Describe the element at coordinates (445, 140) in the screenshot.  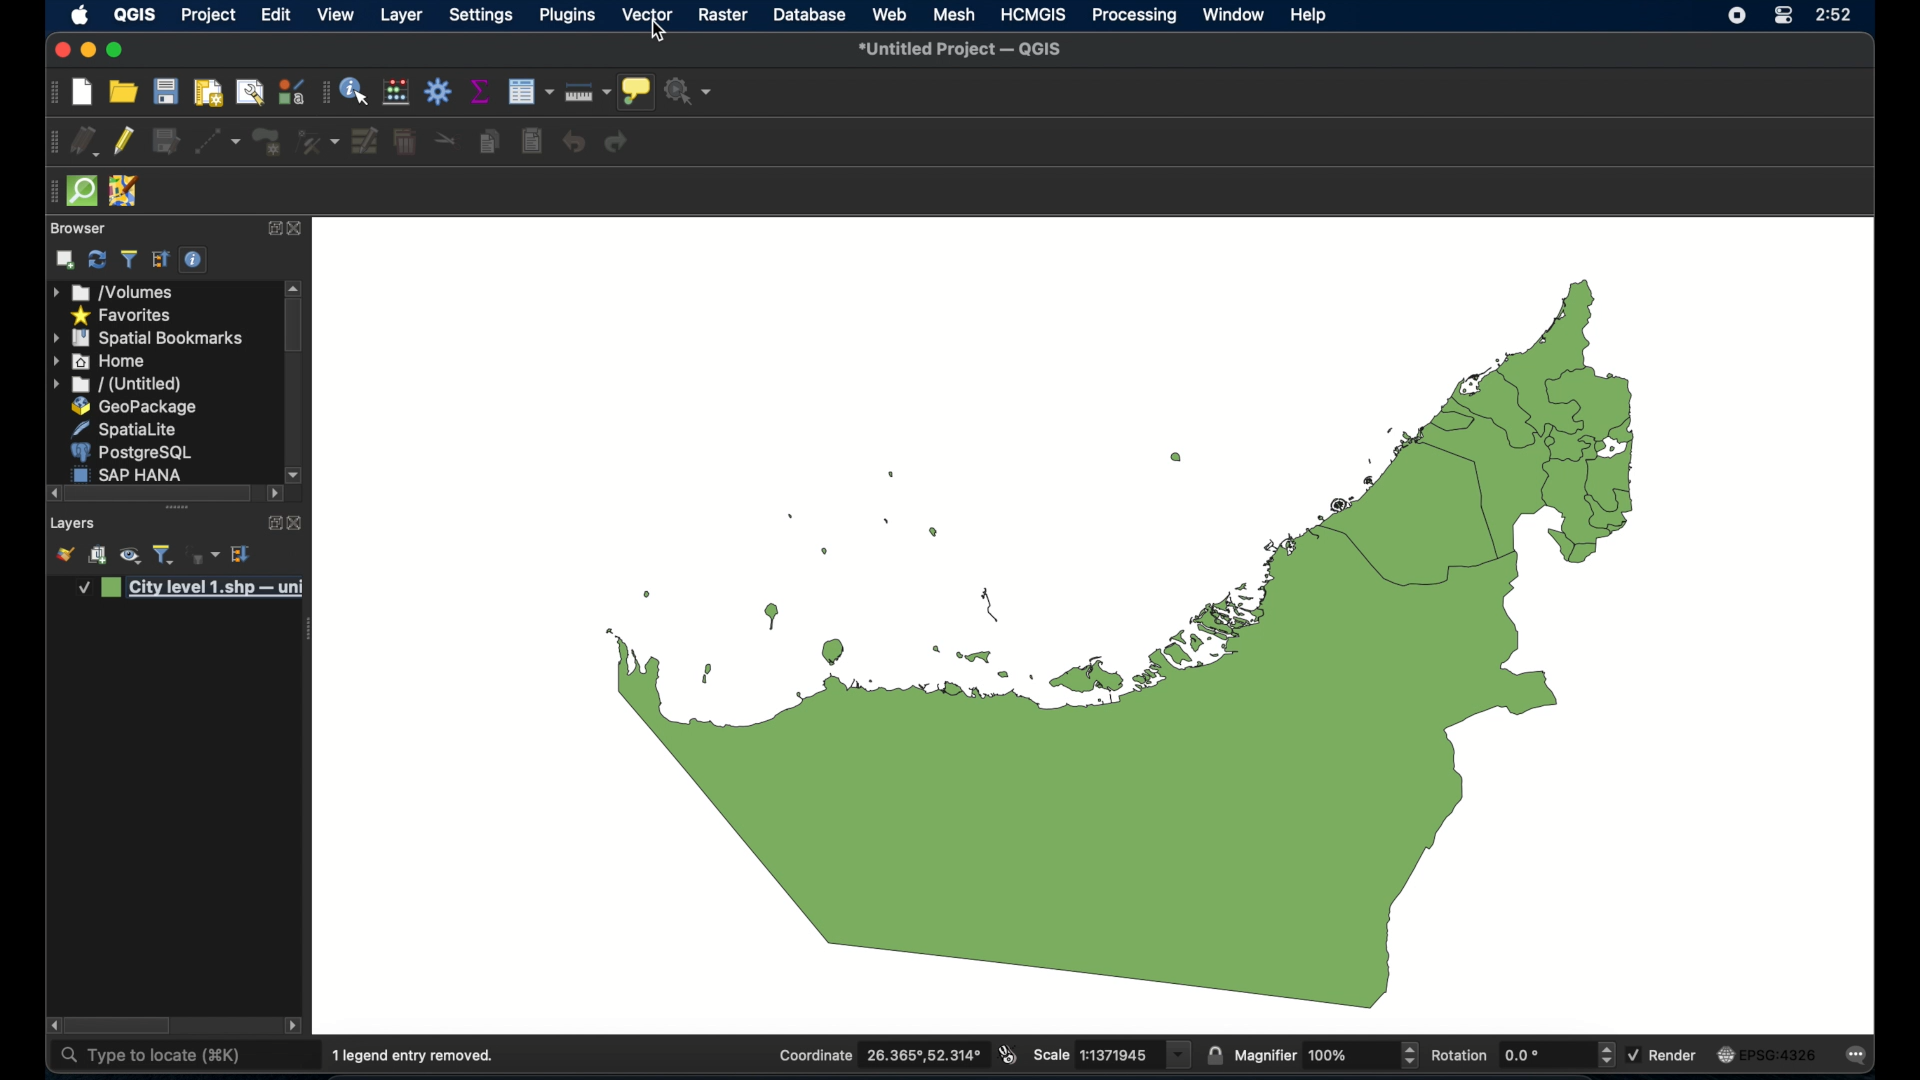
I see `cut features` at that location.